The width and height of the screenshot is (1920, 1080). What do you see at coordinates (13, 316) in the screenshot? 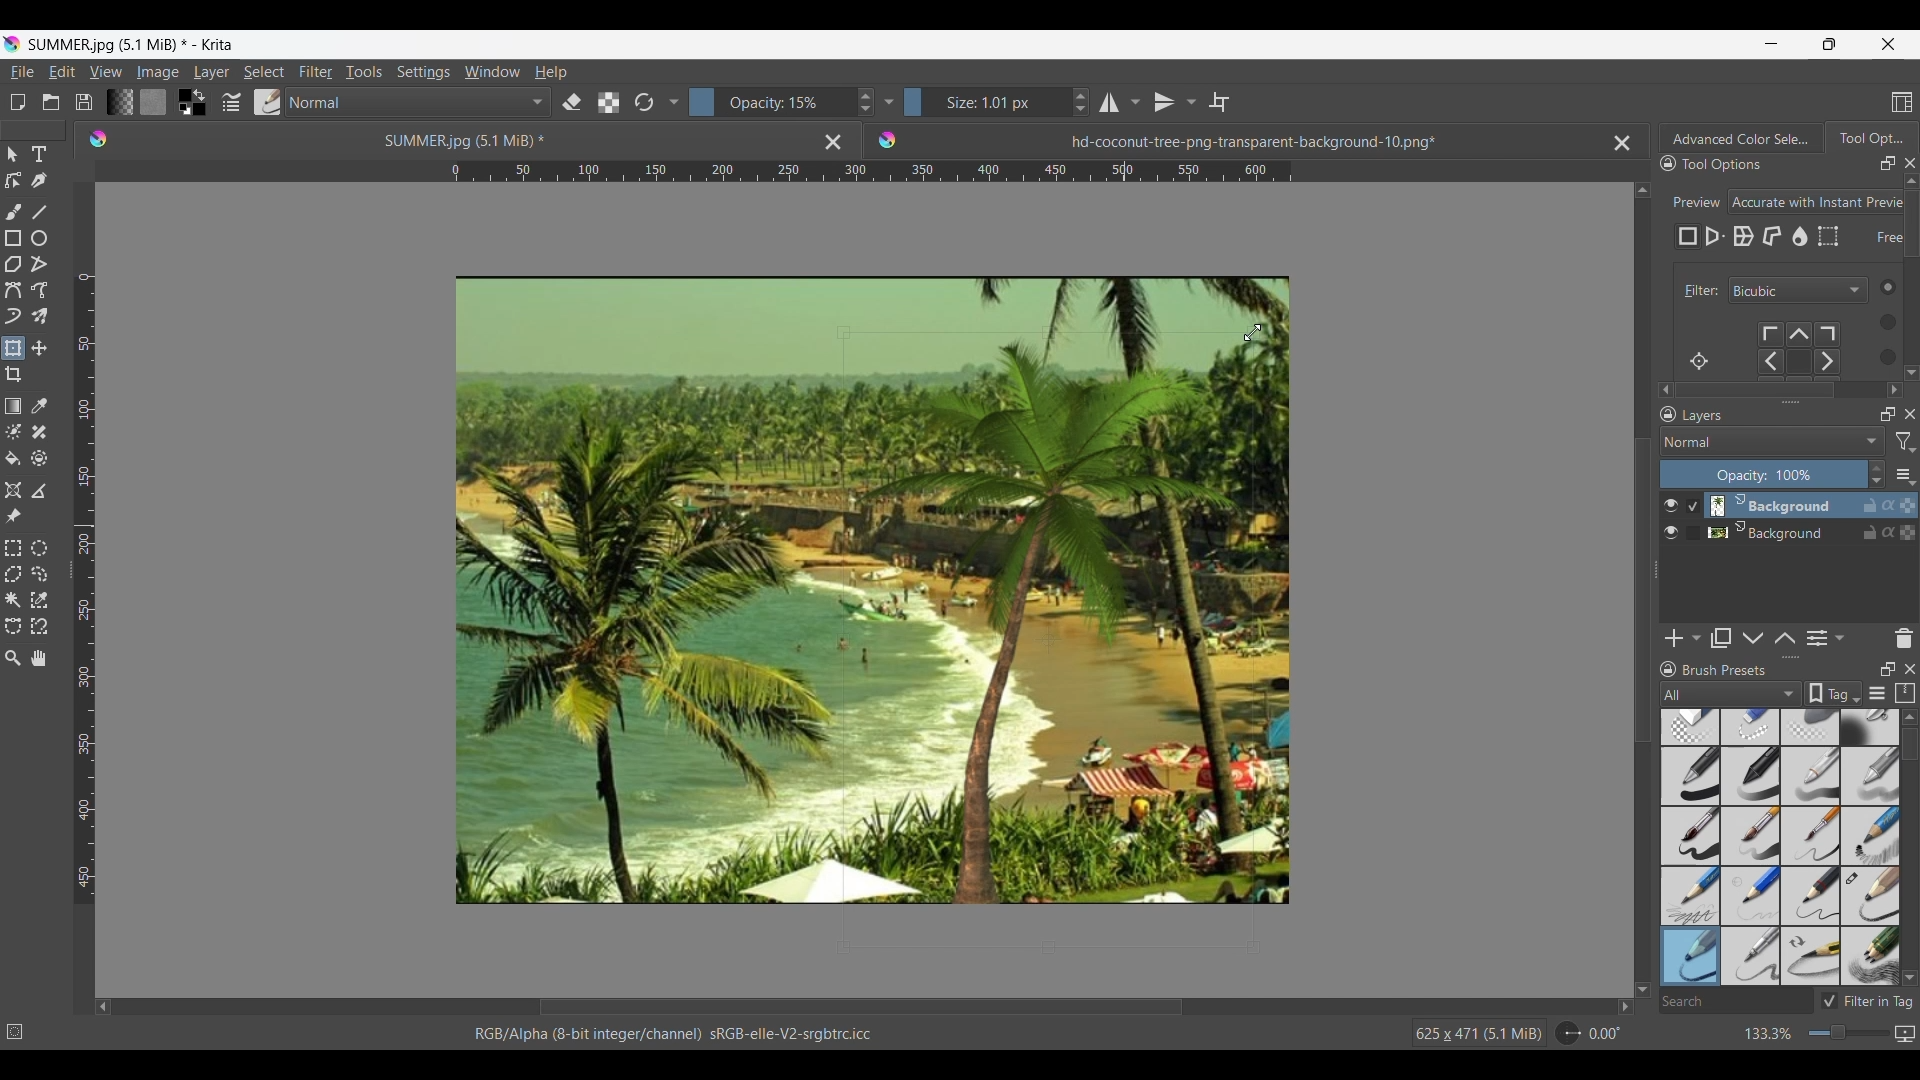
I see `Dynamic brush tool` at bounding box center [13, 316].